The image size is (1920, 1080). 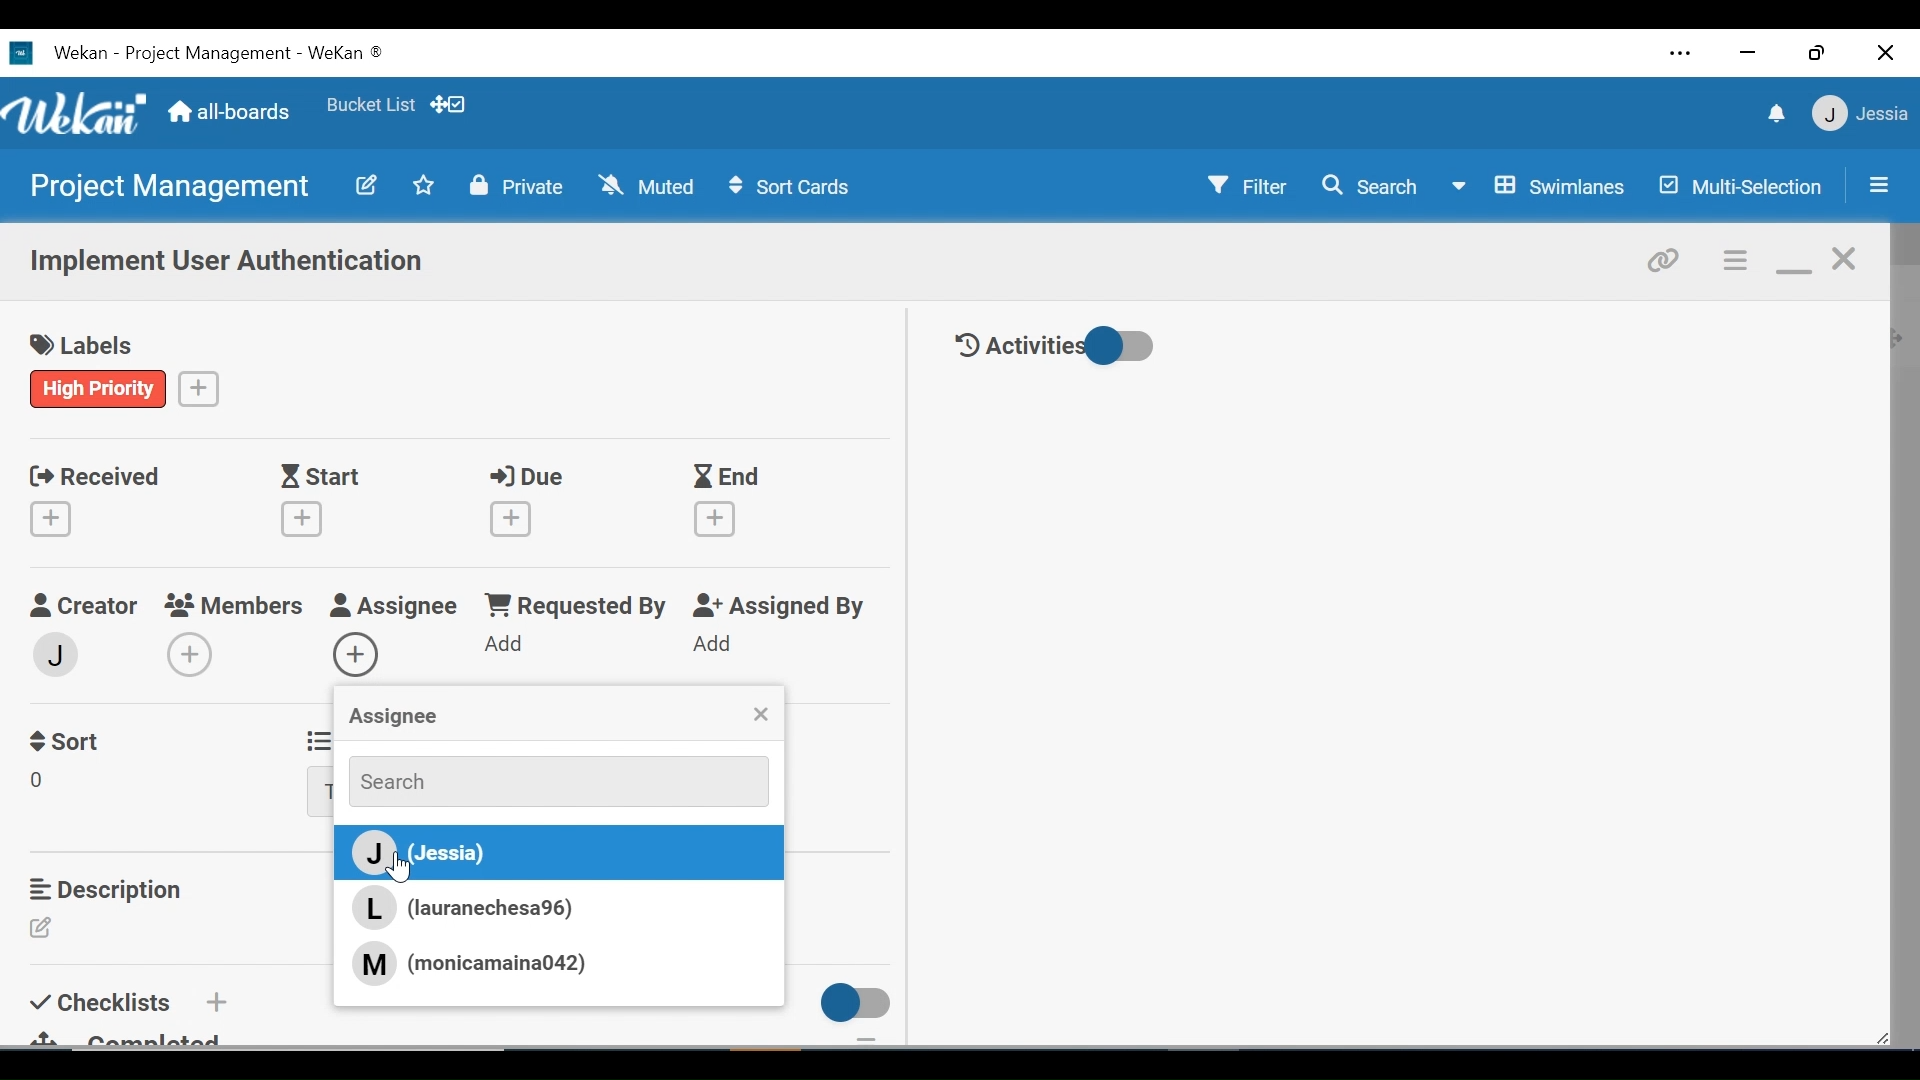 I want to click on labels, so click(x=89, y=347).